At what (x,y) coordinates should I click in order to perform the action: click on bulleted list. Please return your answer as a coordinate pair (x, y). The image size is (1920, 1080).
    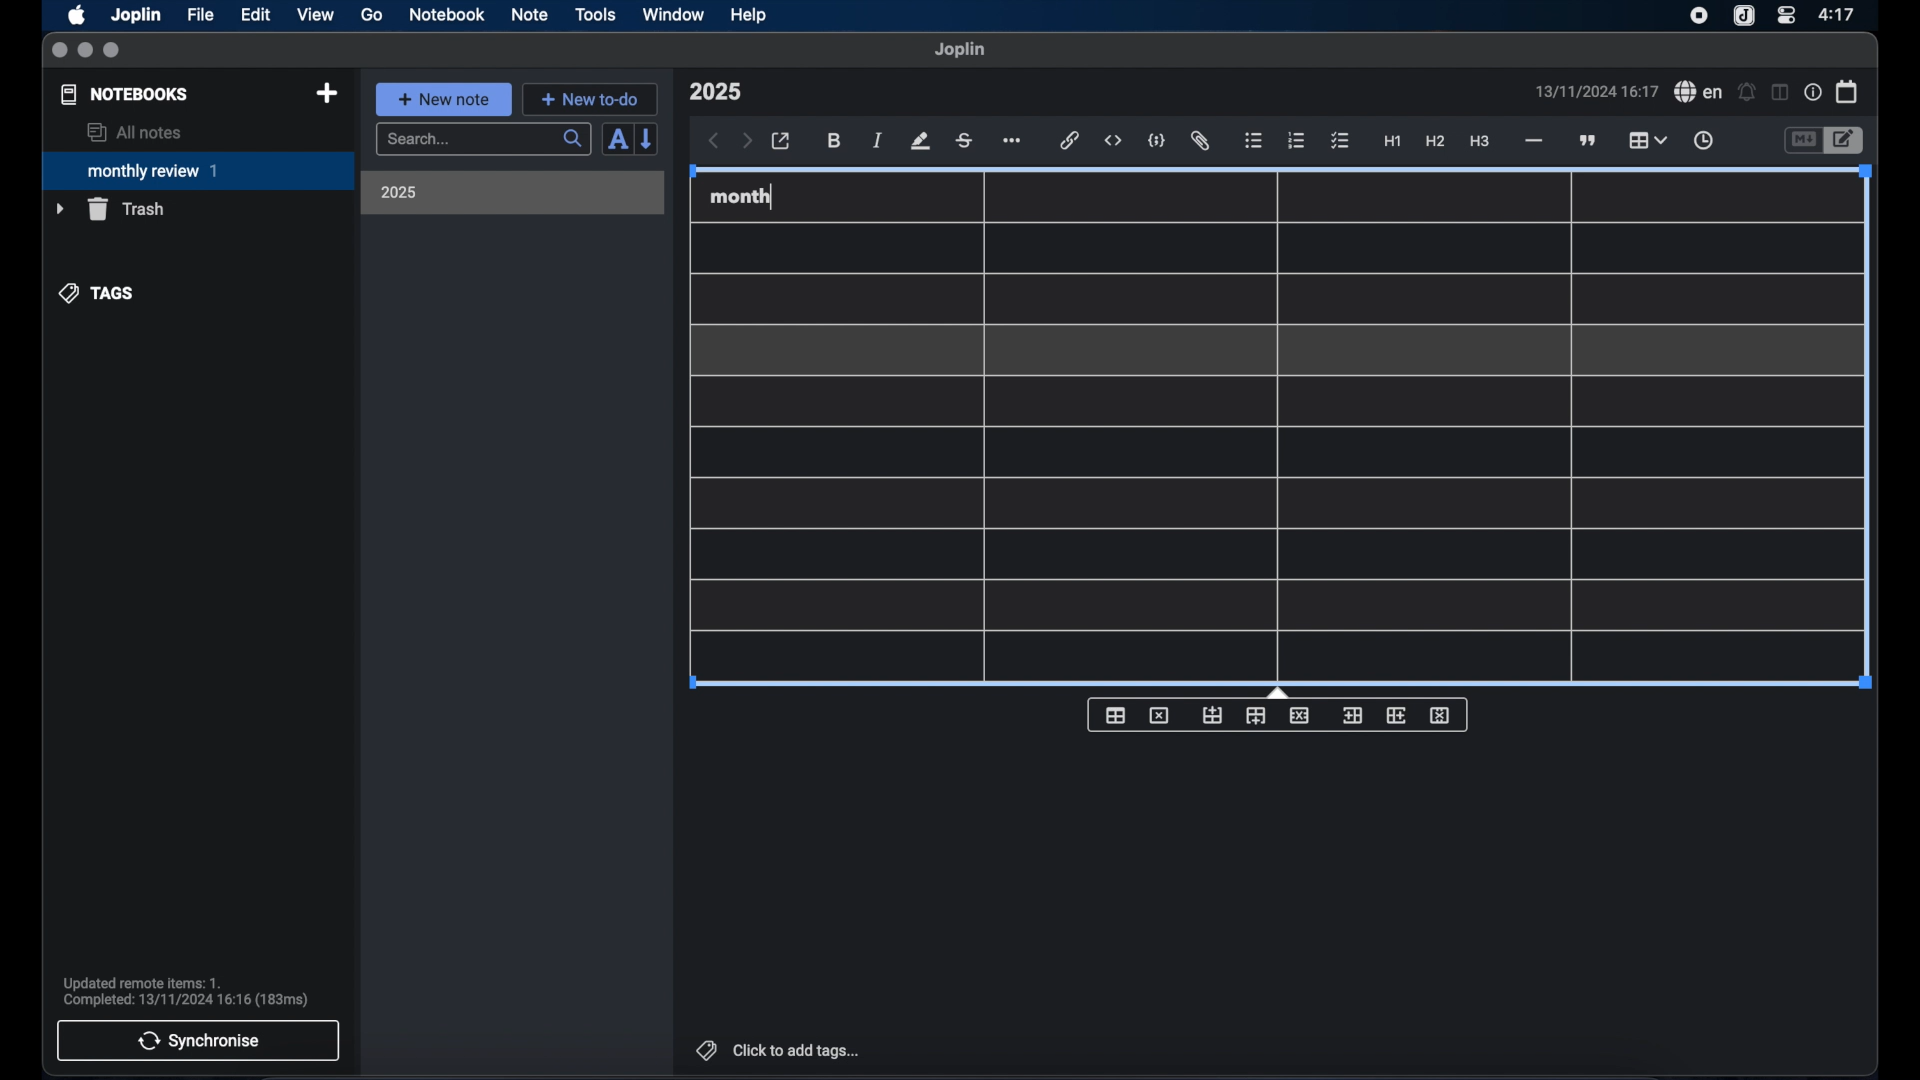
    Looking at the image, I should click on (1253, 141).